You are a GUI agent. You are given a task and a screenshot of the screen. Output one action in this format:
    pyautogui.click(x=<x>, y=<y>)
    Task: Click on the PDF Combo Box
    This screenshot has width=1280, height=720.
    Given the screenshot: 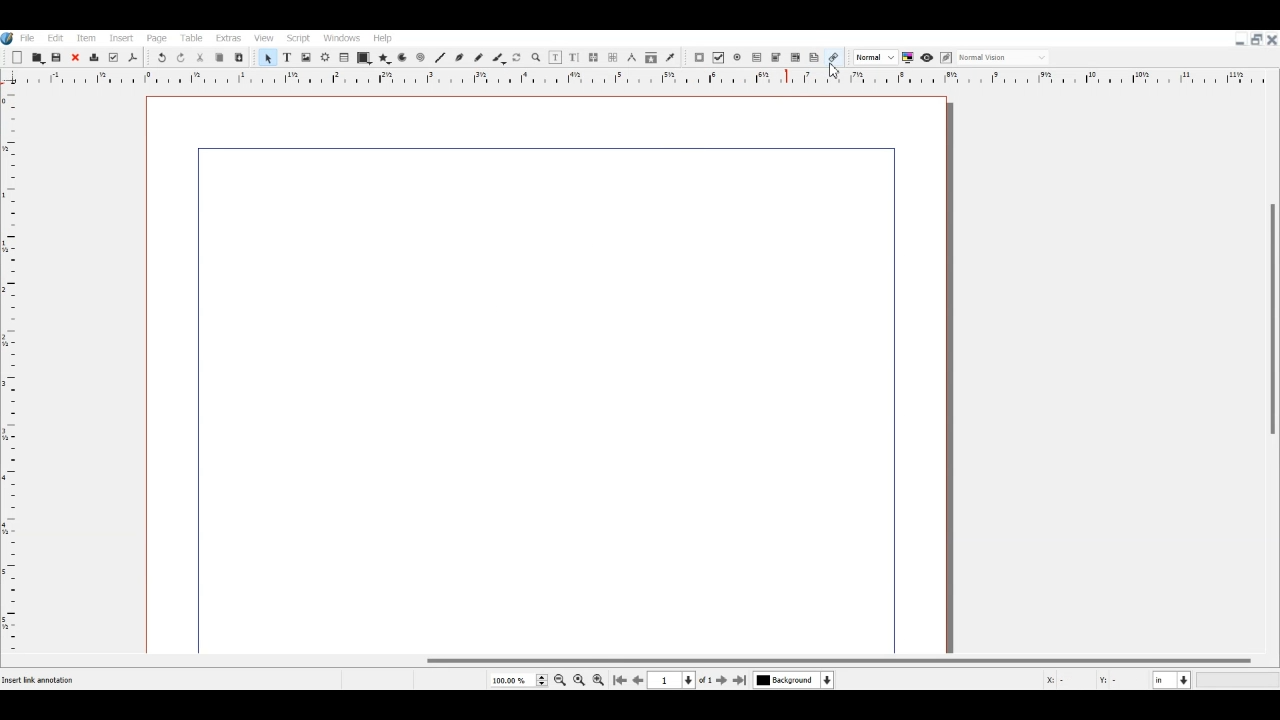 What is the action you would take?
    pyautogui.click(x=776, y=58)
    